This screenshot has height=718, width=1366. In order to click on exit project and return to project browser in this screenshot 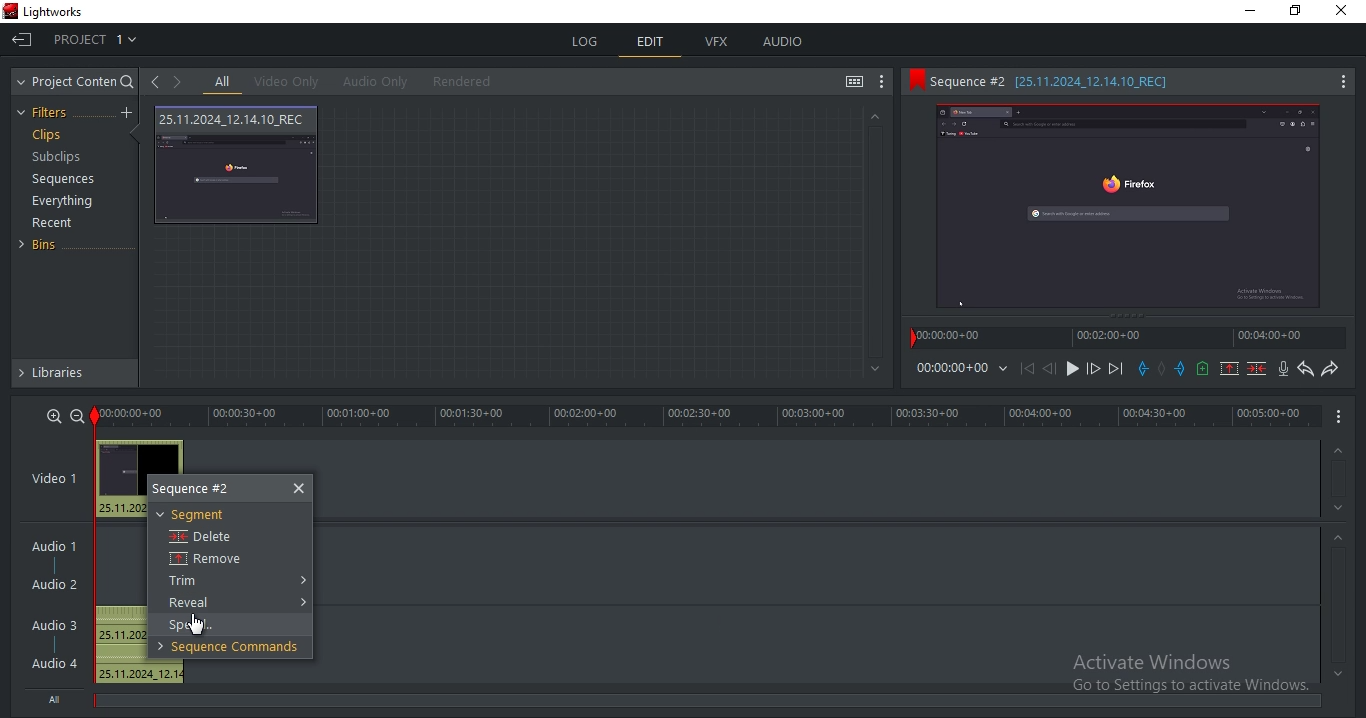, I will do `click(22, 42)`.